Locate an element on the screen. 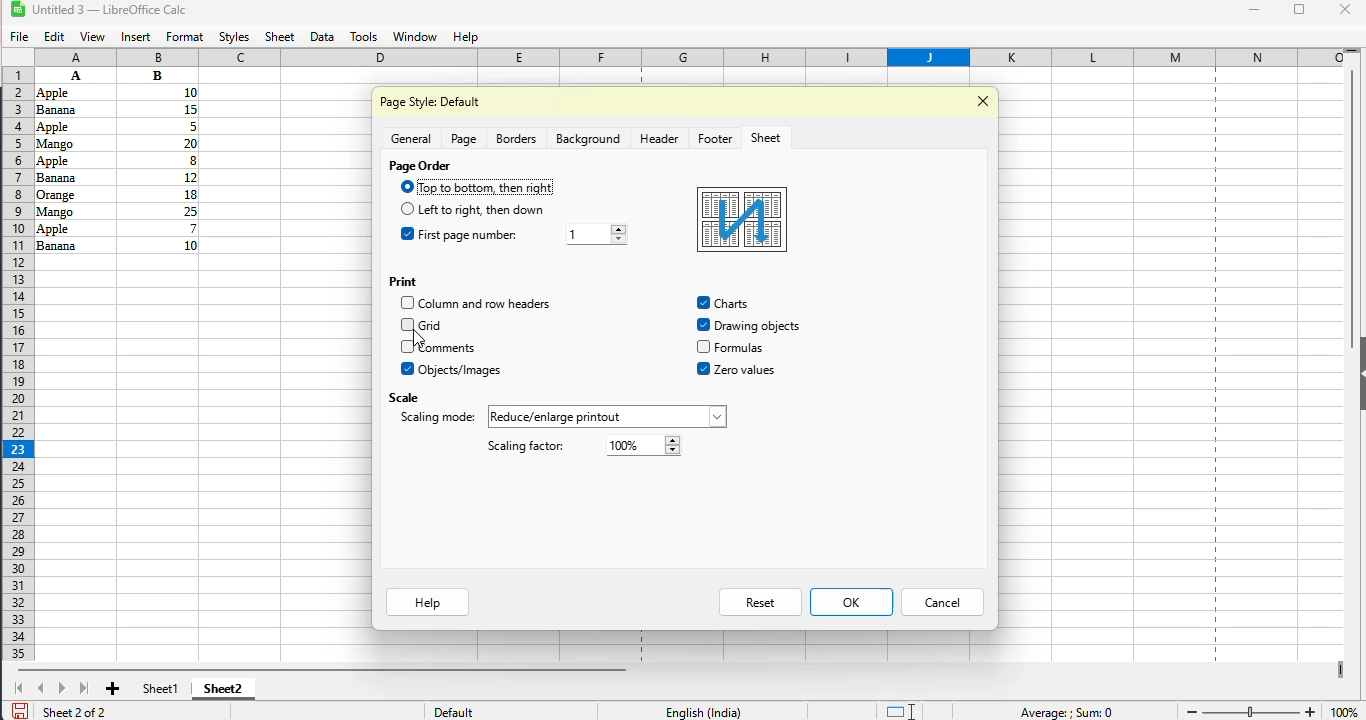 The image size is (1366, 720). help is located at coordinates (426, 603).